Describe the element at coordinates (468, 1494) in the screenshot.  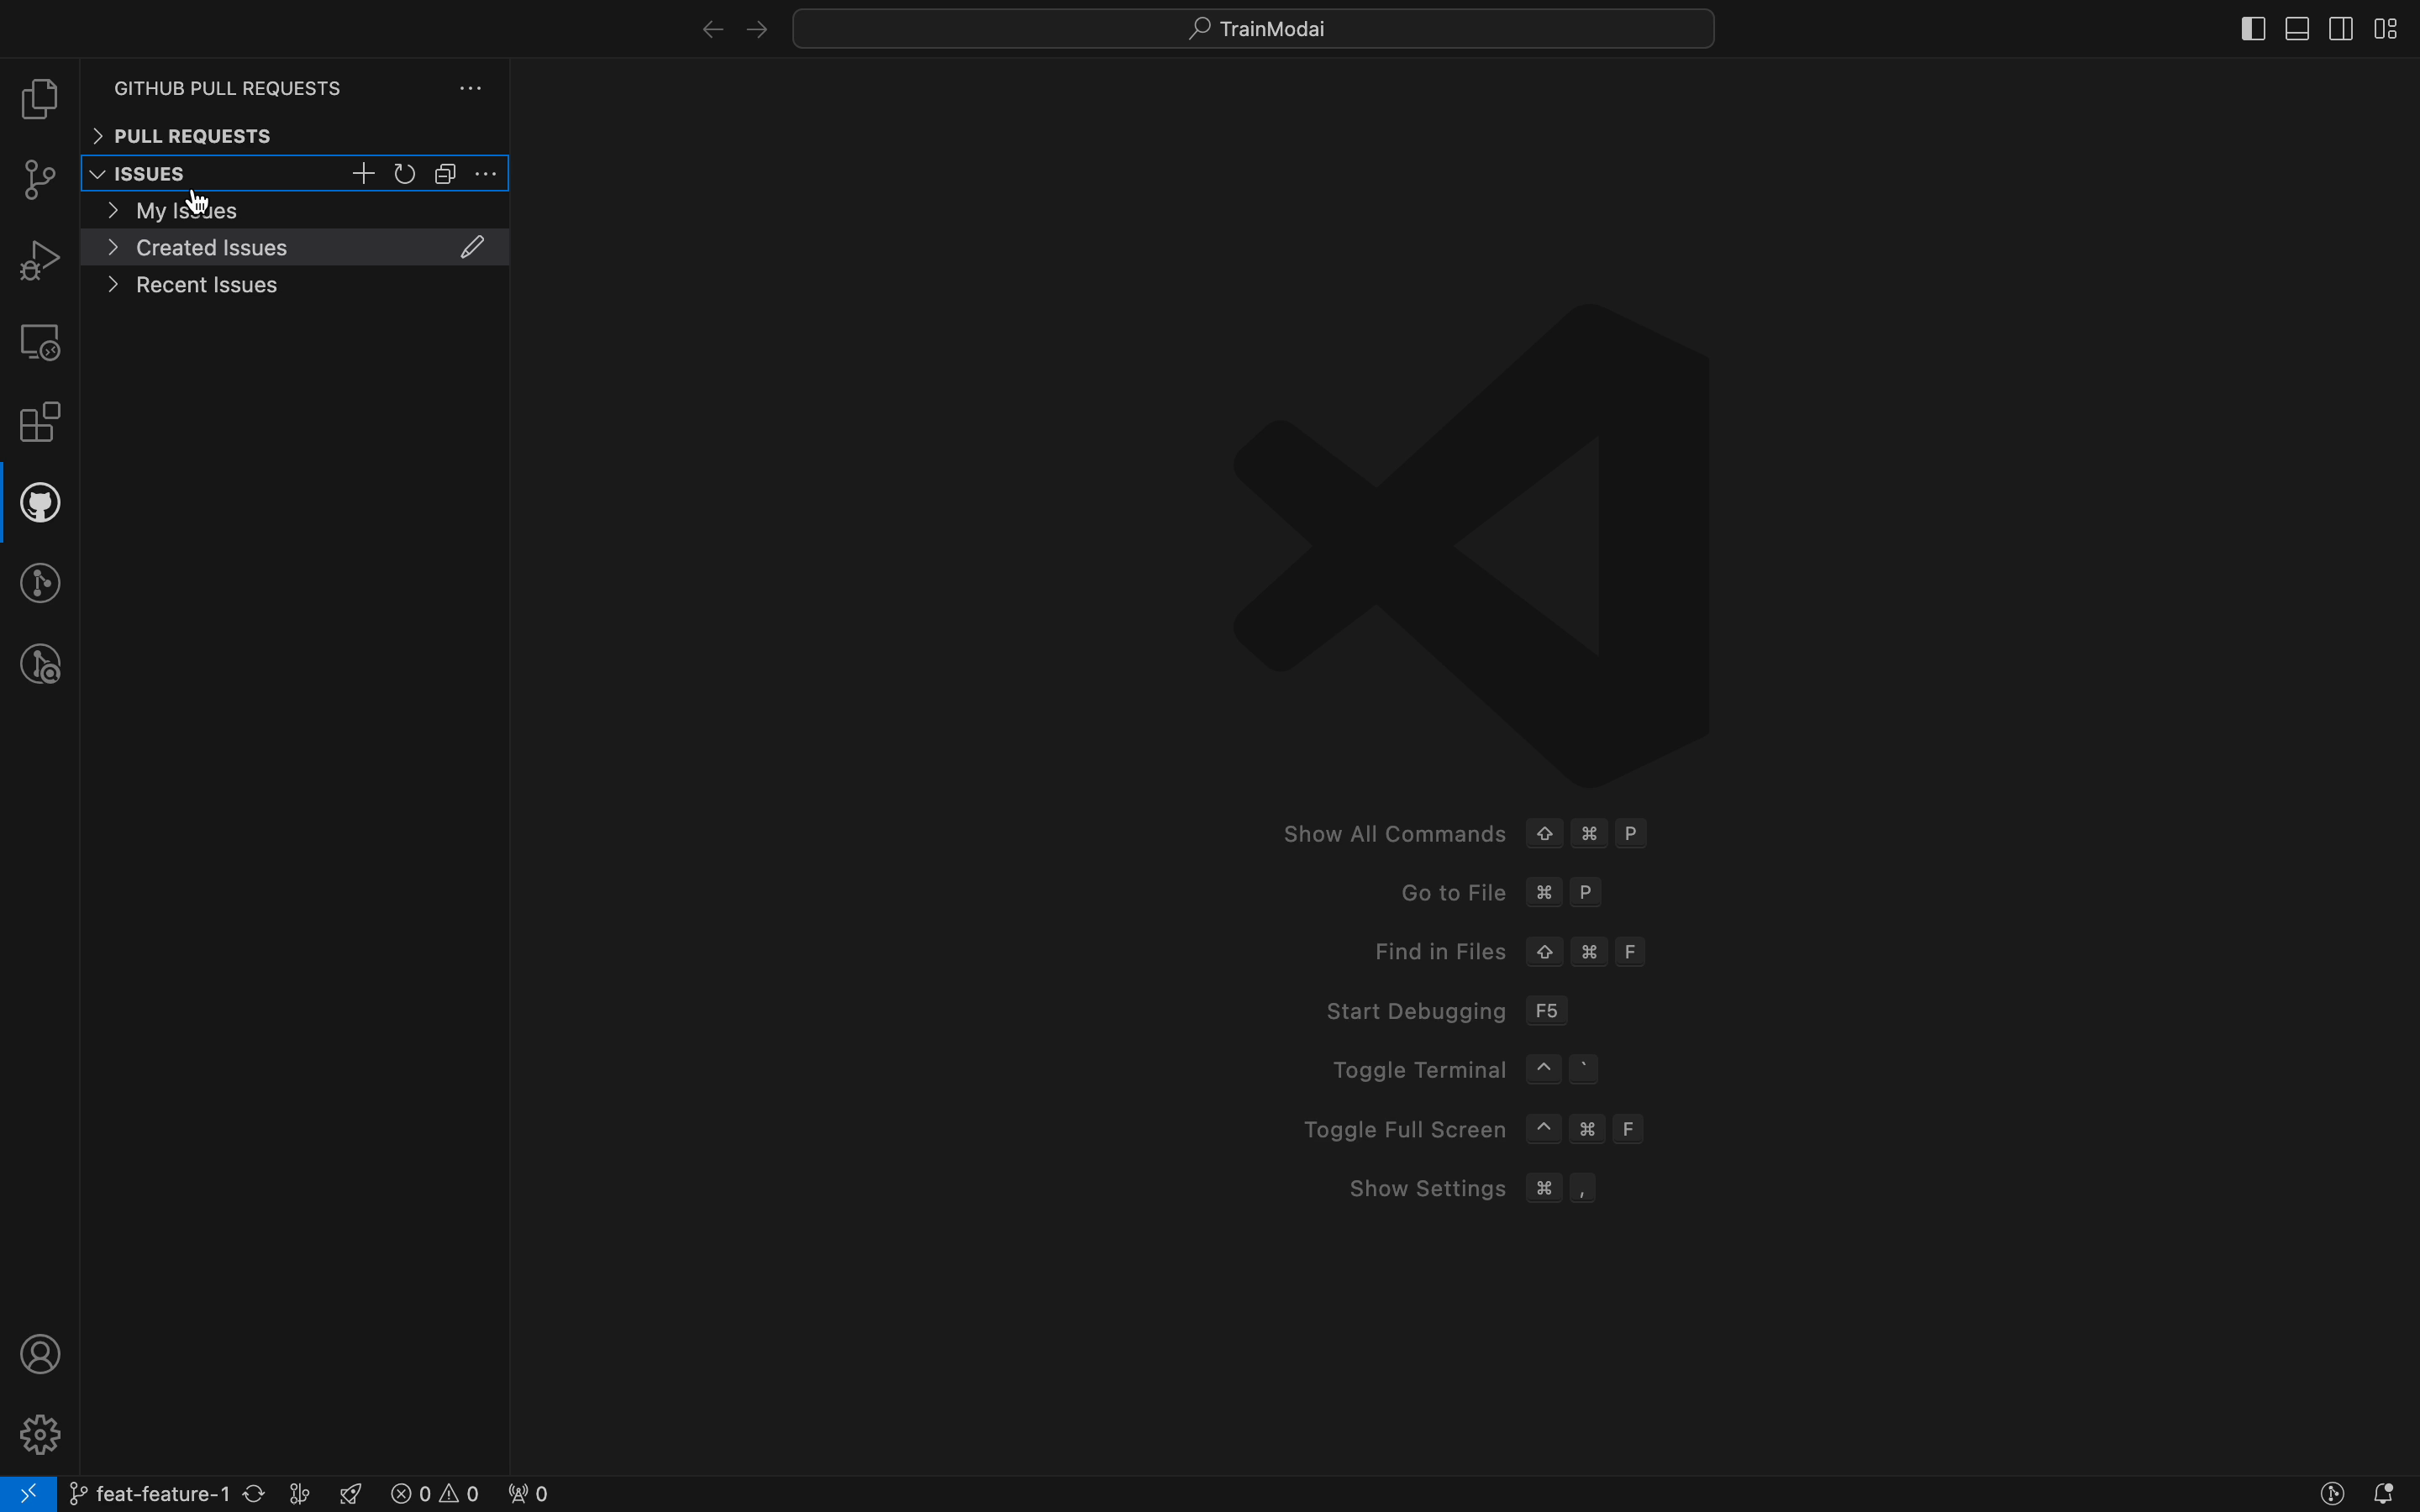
I see `error logs` at that location.